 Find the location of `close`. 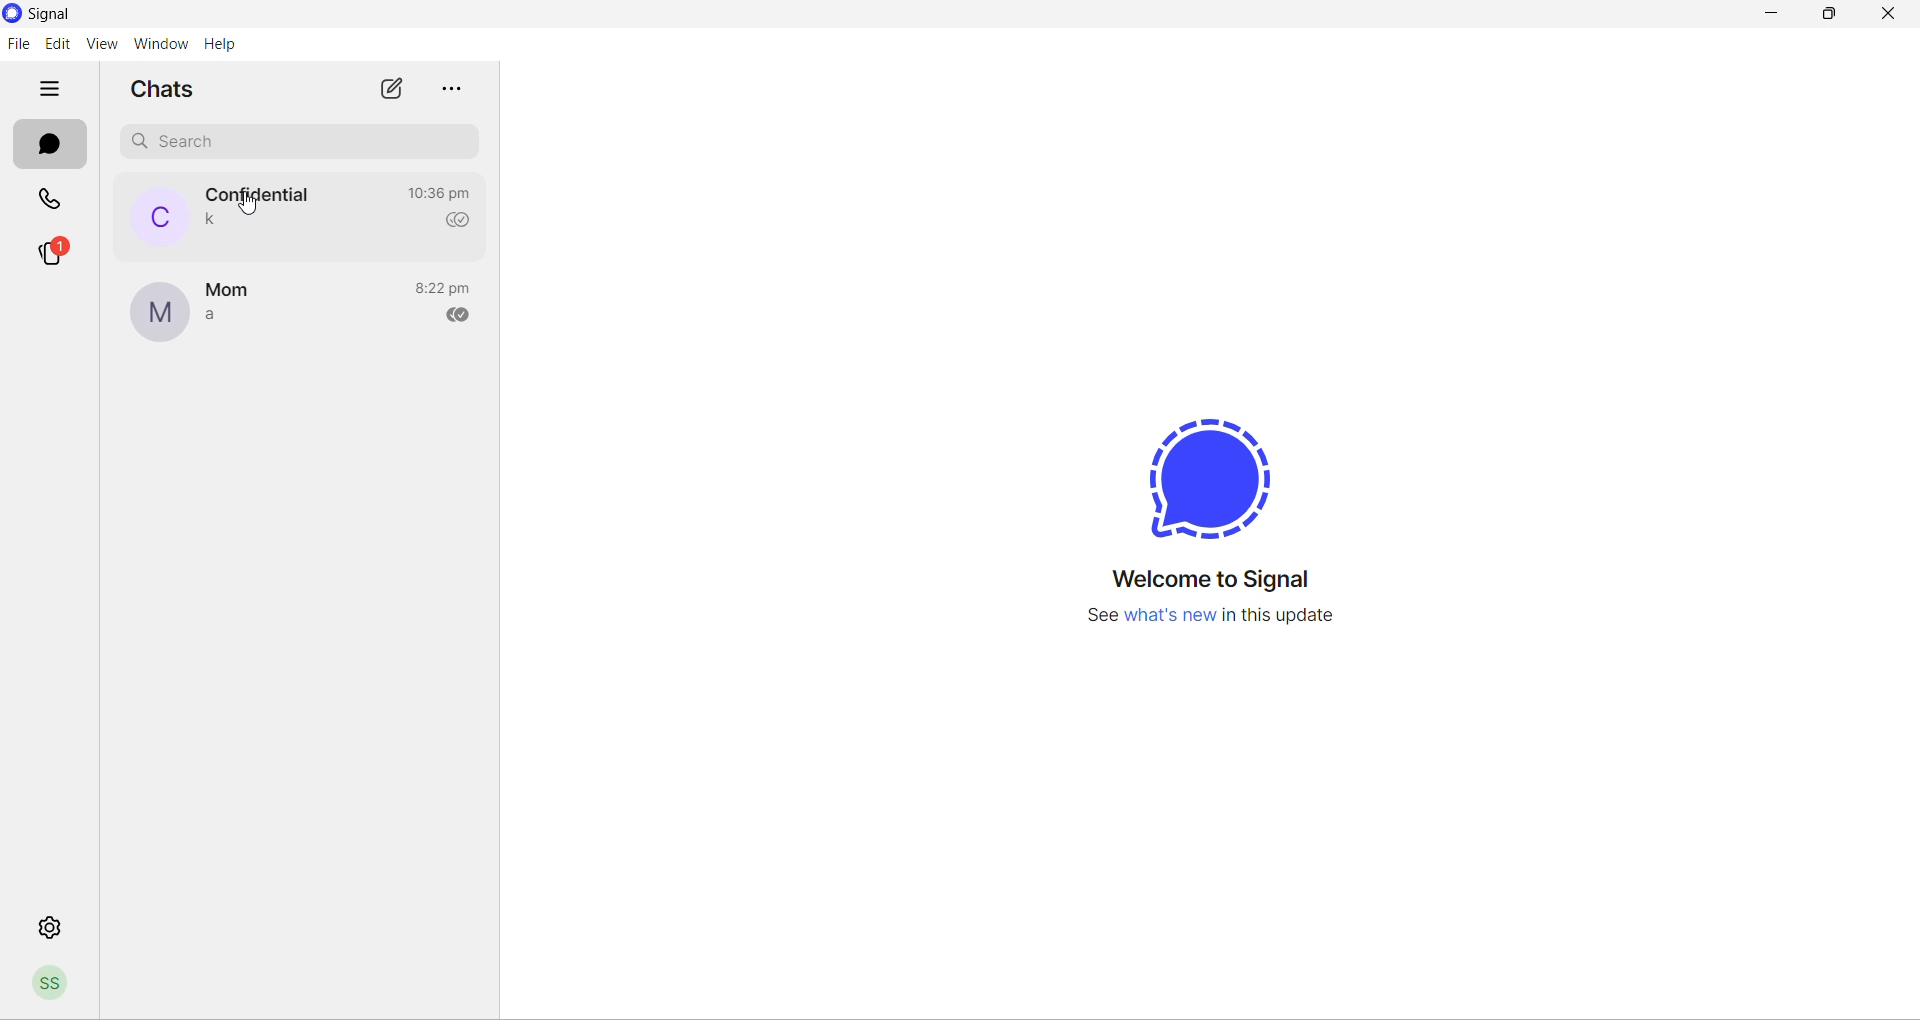

close is located at coordinates (1888, 15).